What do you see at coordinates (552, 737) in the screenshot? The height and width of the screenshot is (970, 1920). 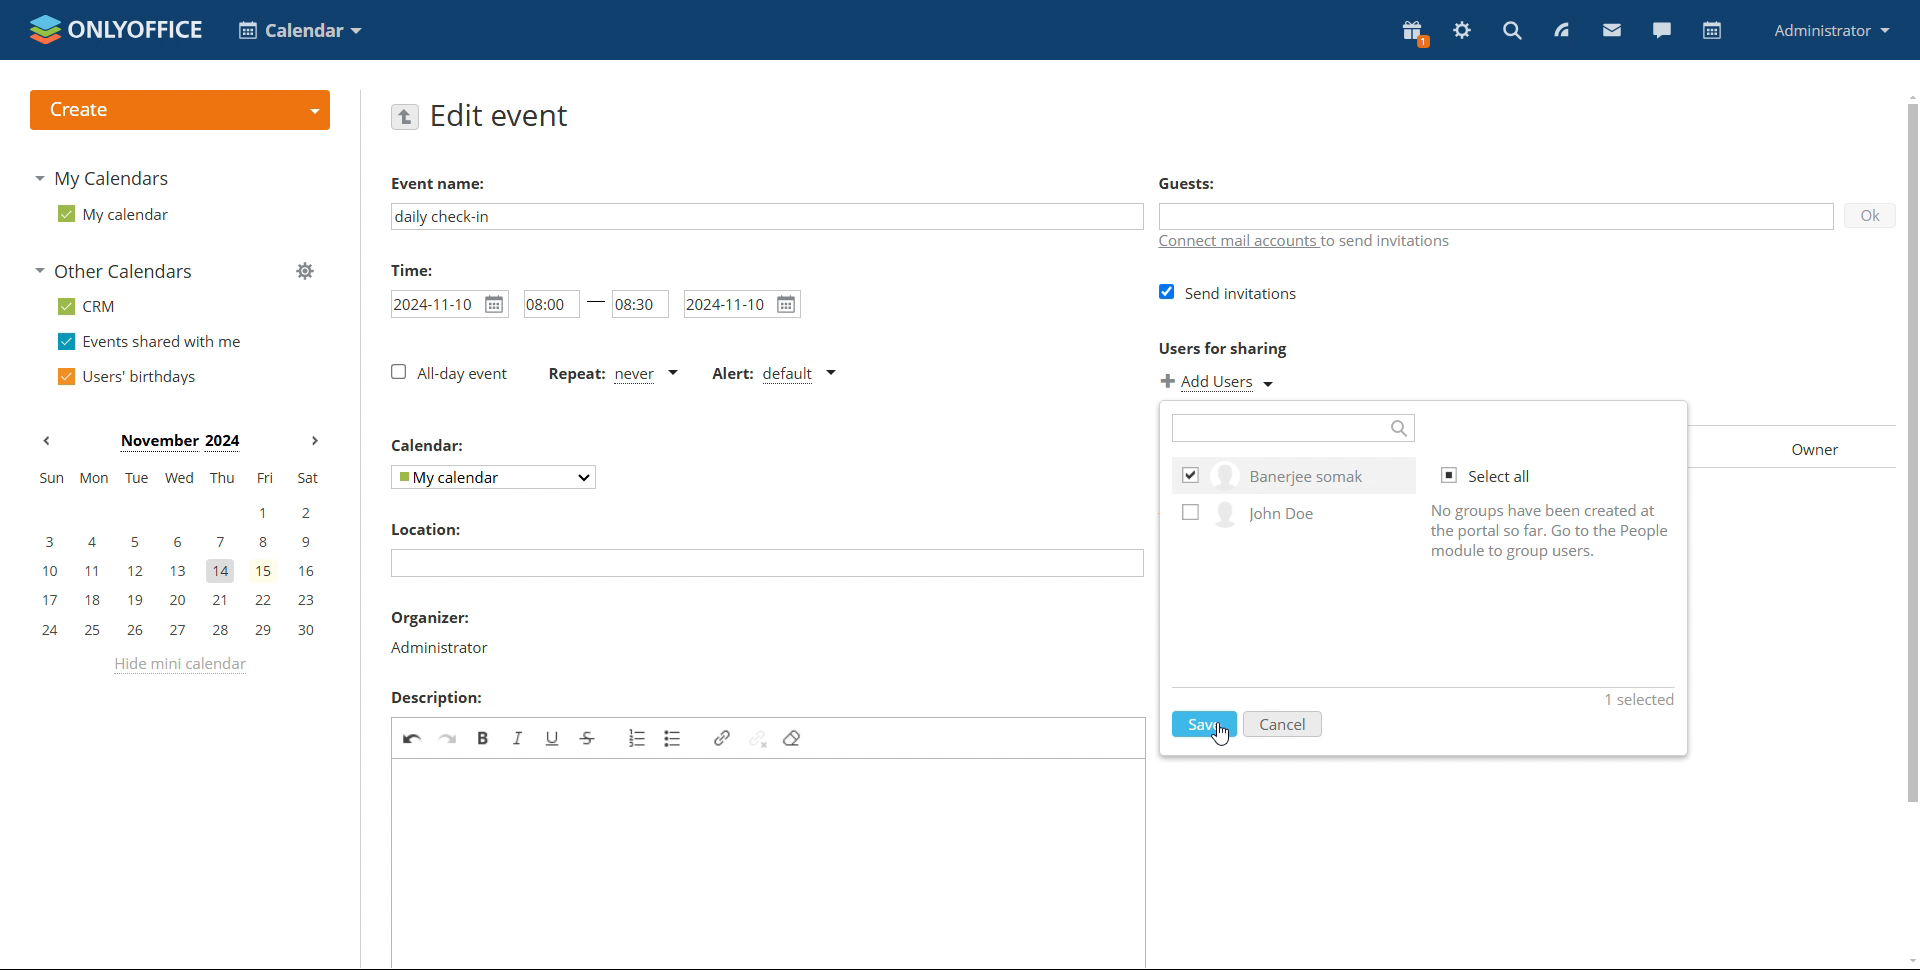 I see `underline` at bounding box center [552, 737].